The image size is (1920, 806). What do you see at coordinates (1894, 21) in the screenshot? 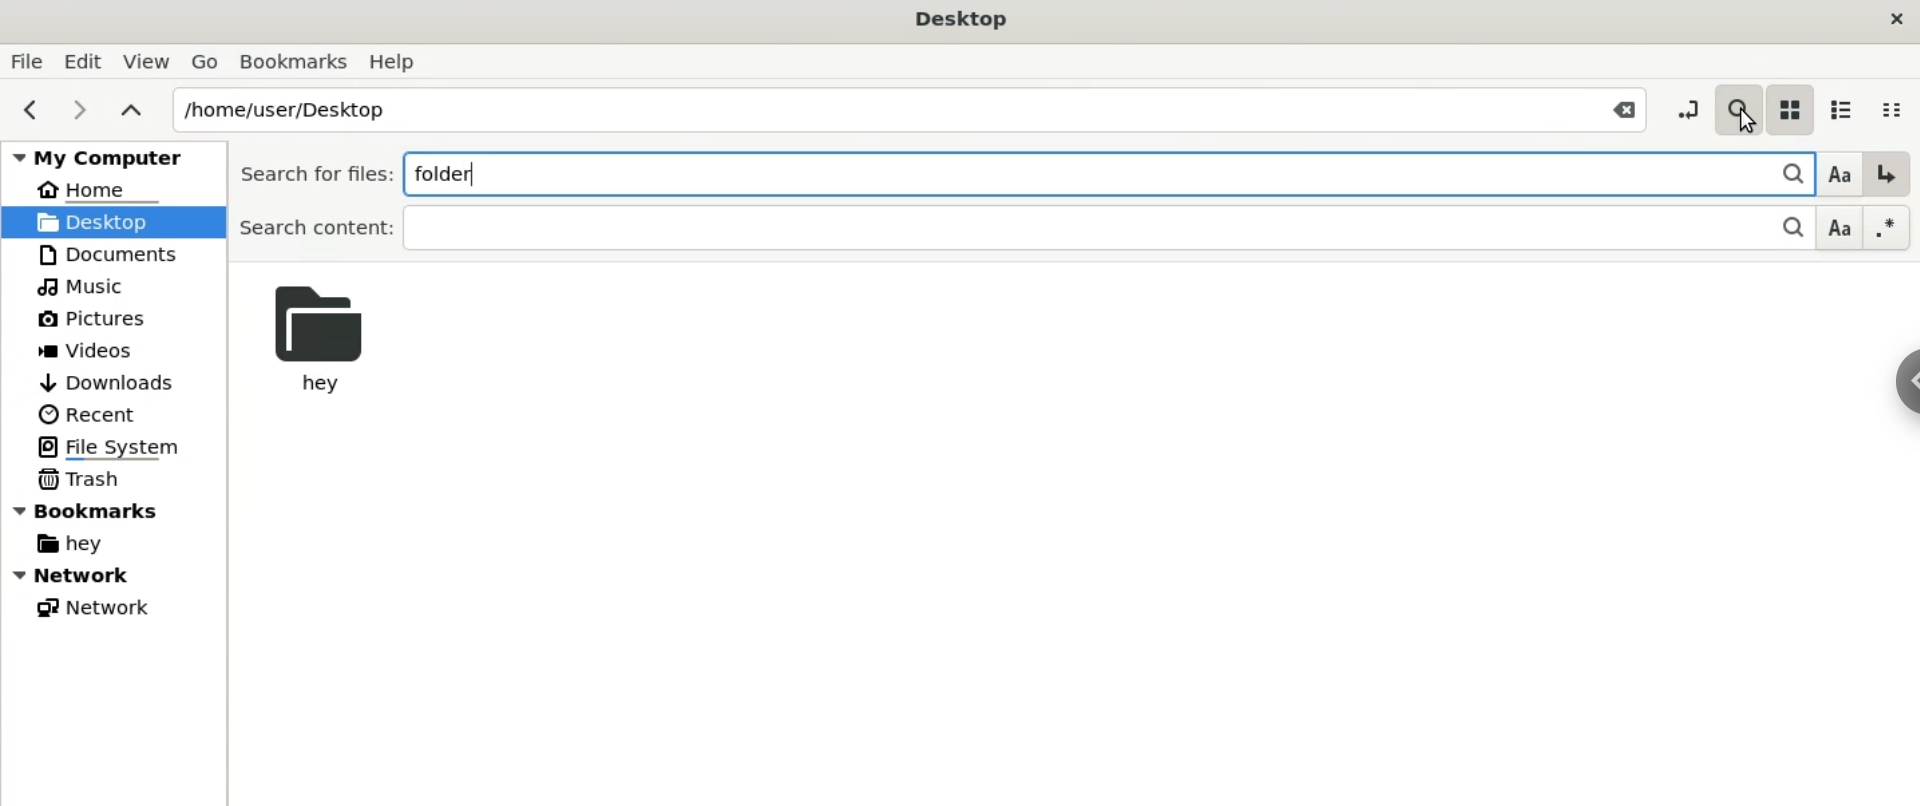
I see `close` at bounding box center [1894, 21].